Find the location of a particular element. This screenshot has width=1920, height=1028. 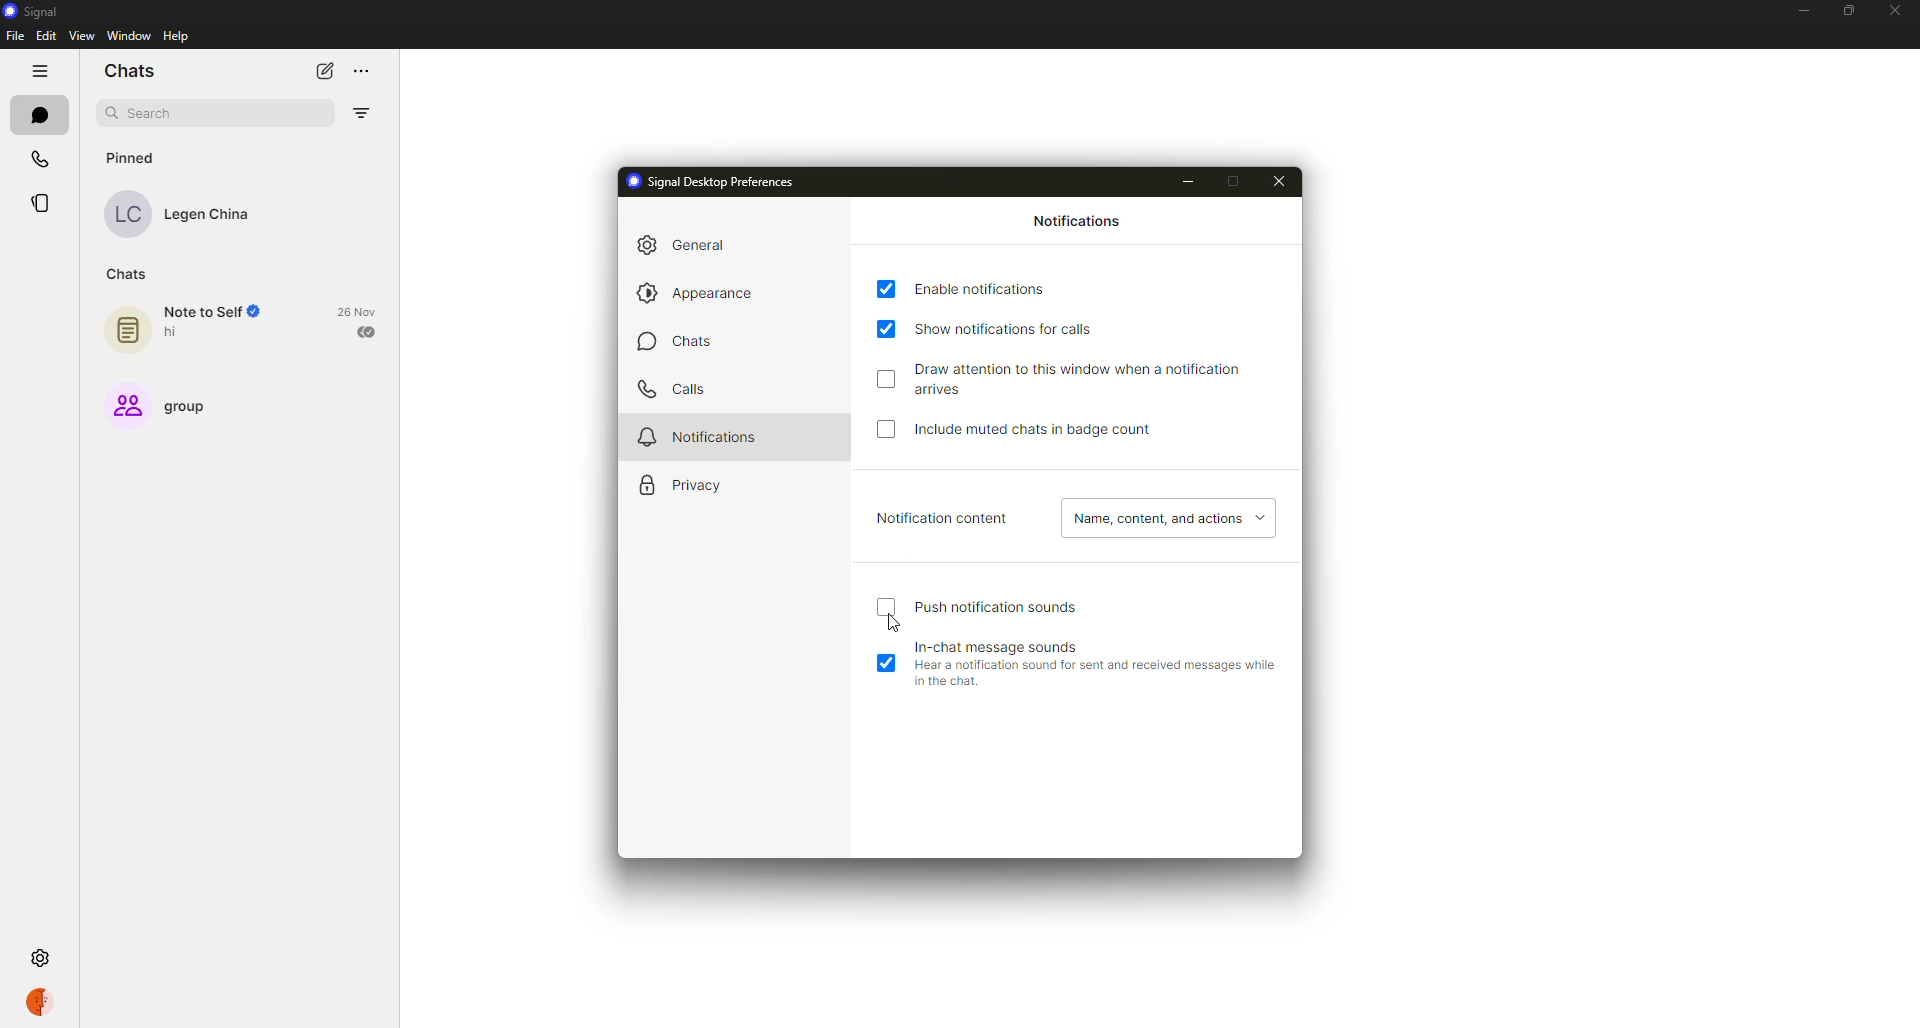

hide tabs is located at coordinates (39, 70).